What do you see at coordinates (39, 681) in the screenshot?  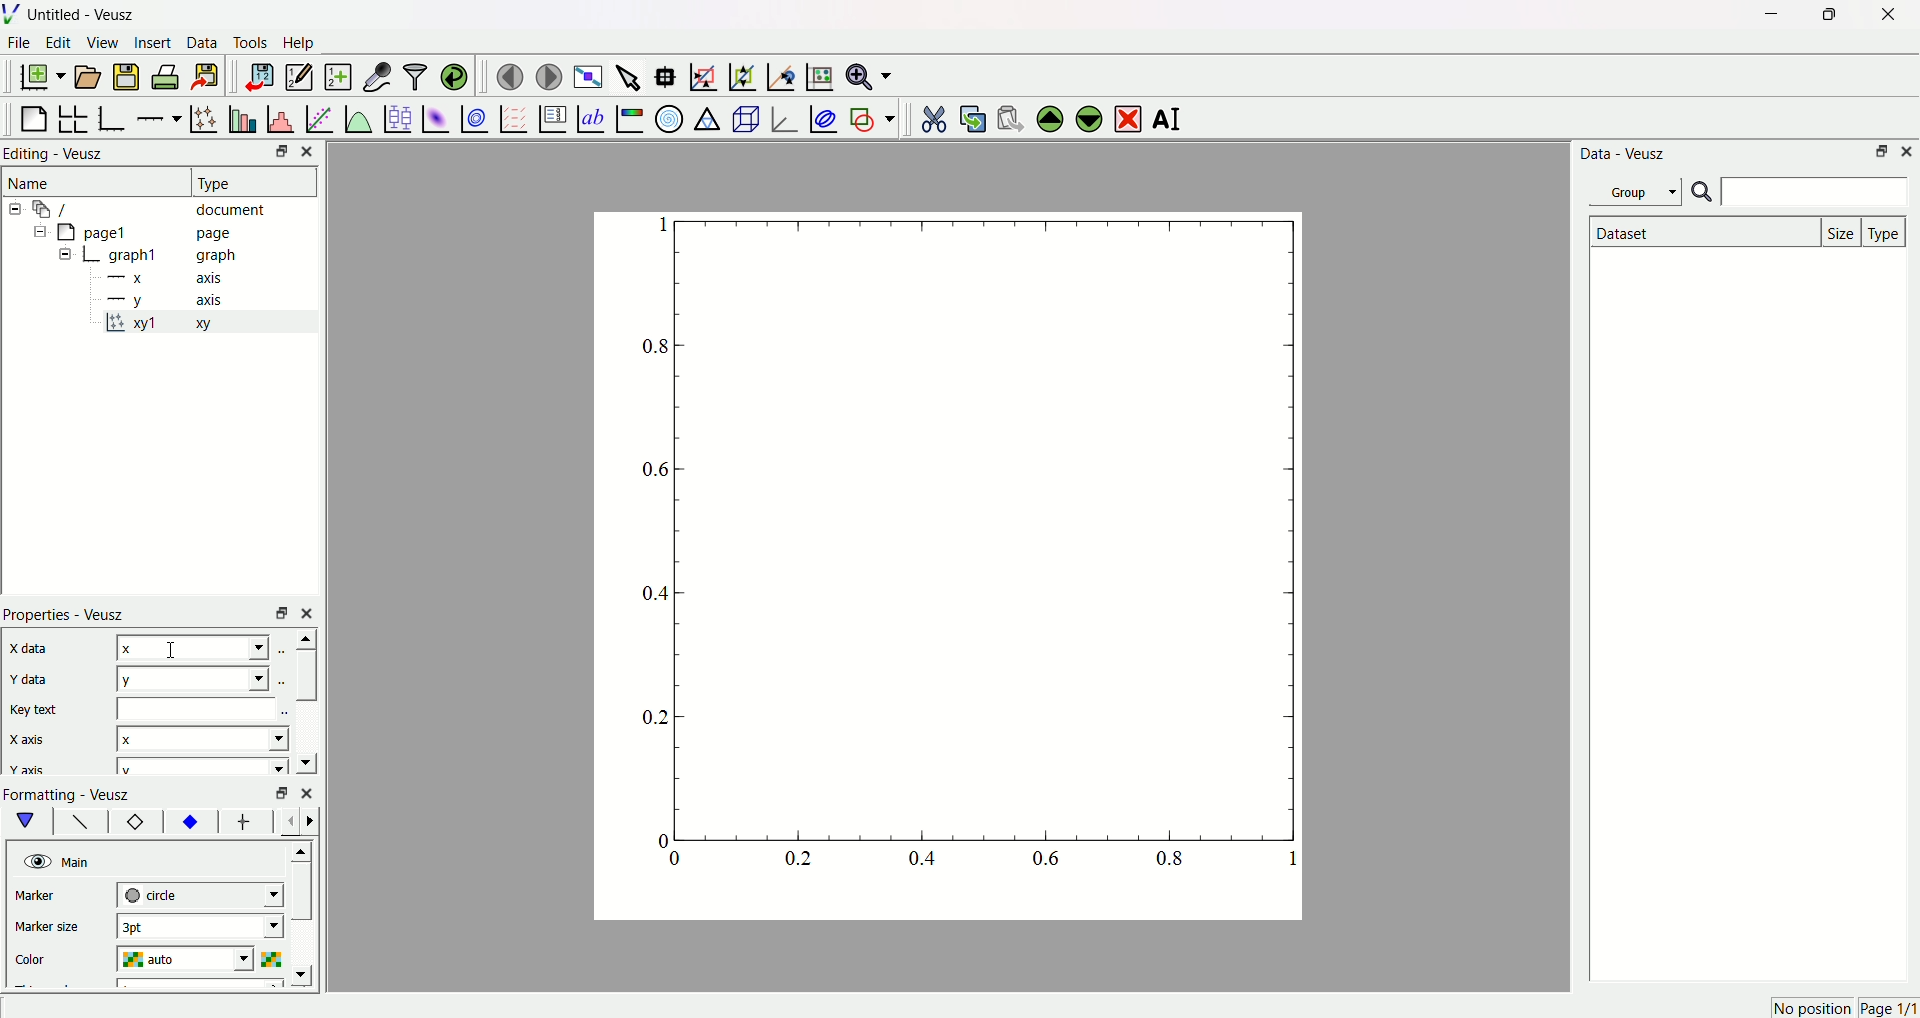 I see `Y data` at bounding box center [39, 681].